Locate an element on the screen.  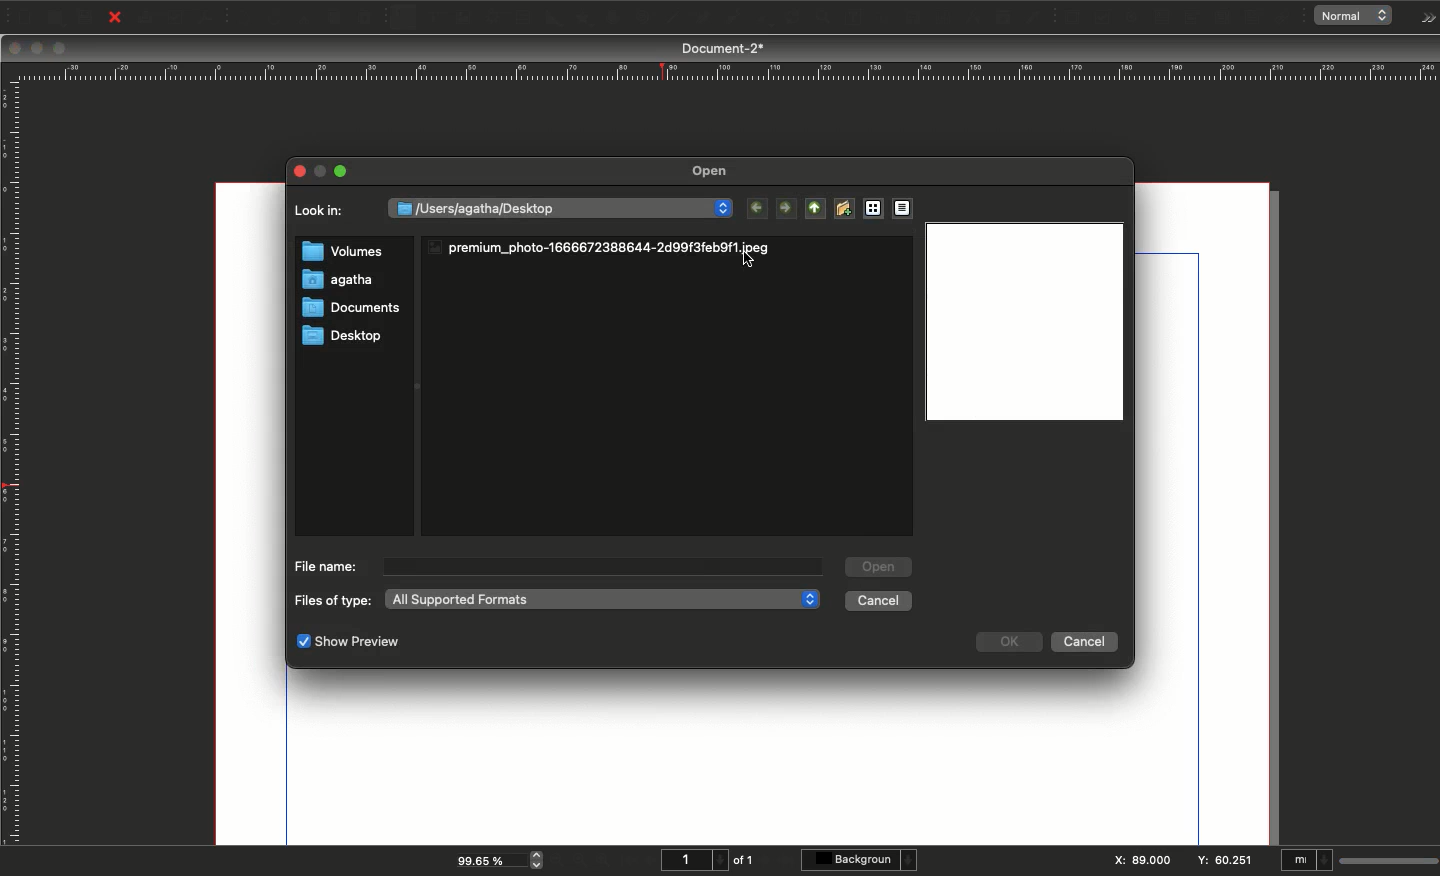
PDF radio button is located at coordinates (1133, 18).